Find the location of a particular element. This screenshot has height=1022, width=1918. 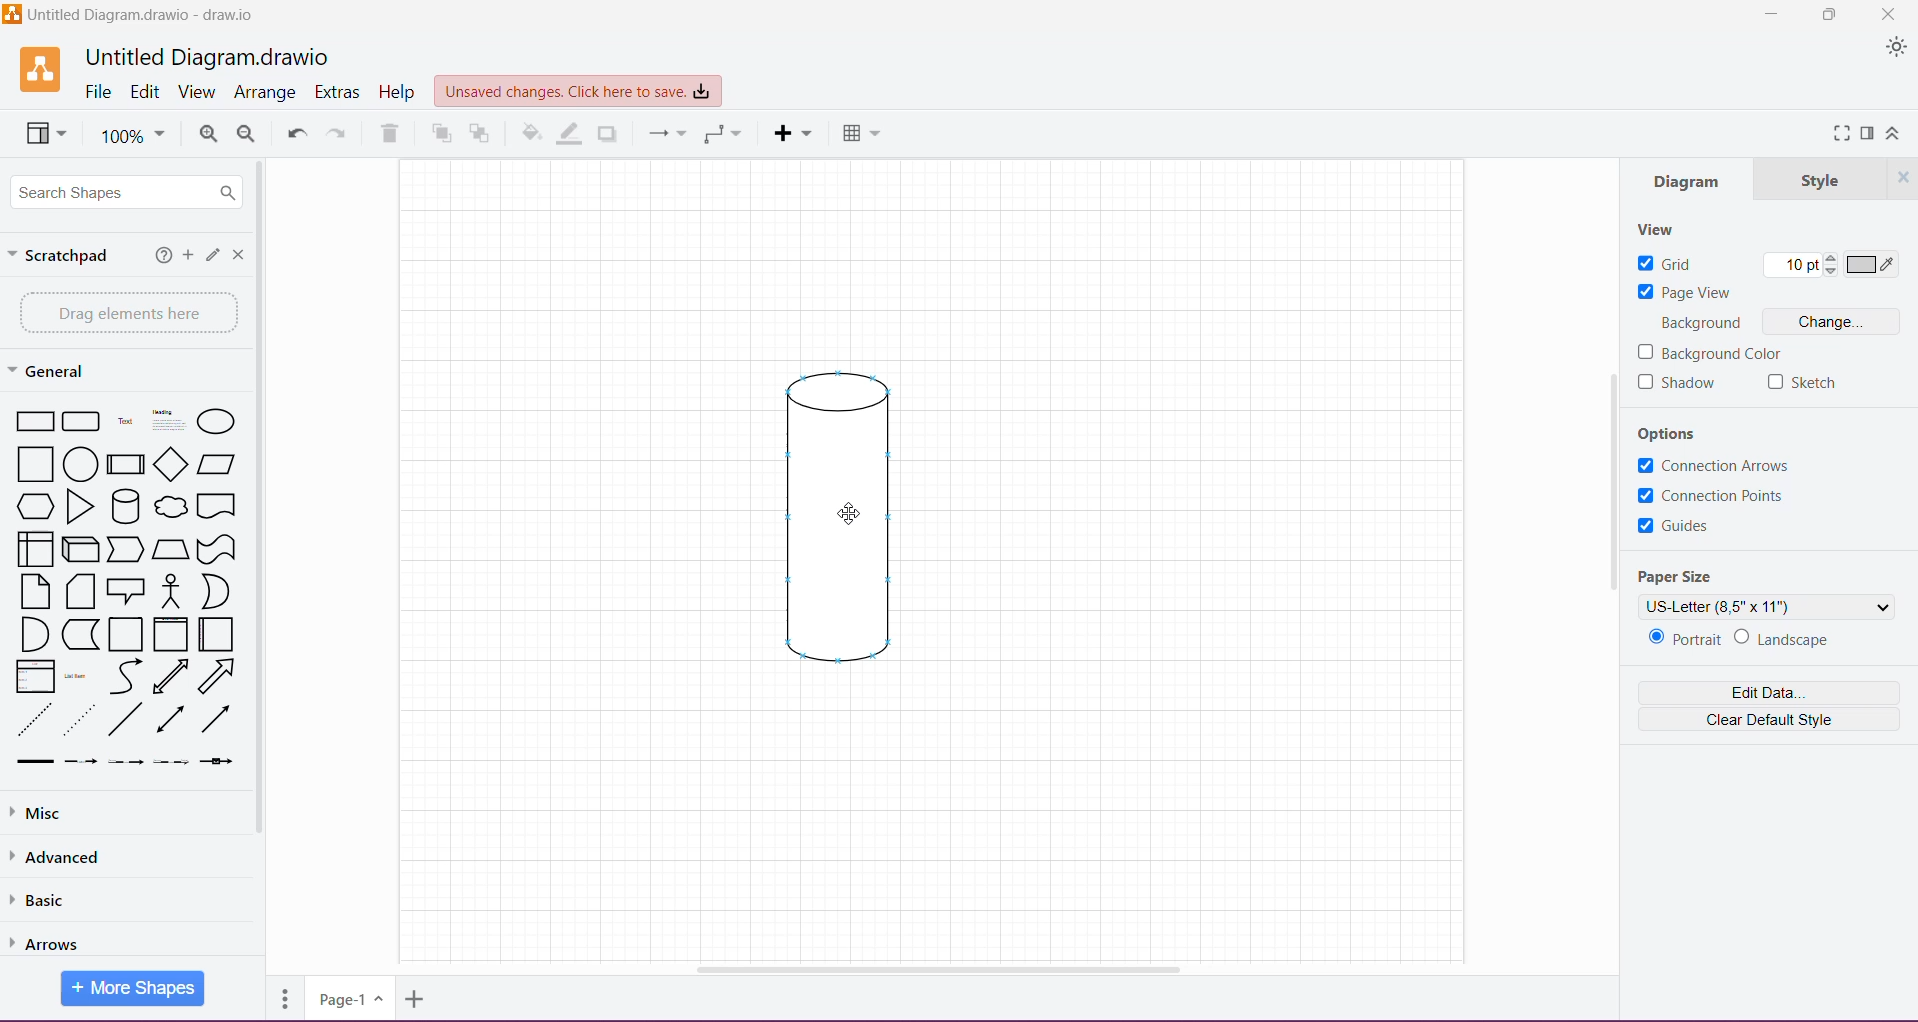

Clear Default Style is located at coordinates (1768, 721).